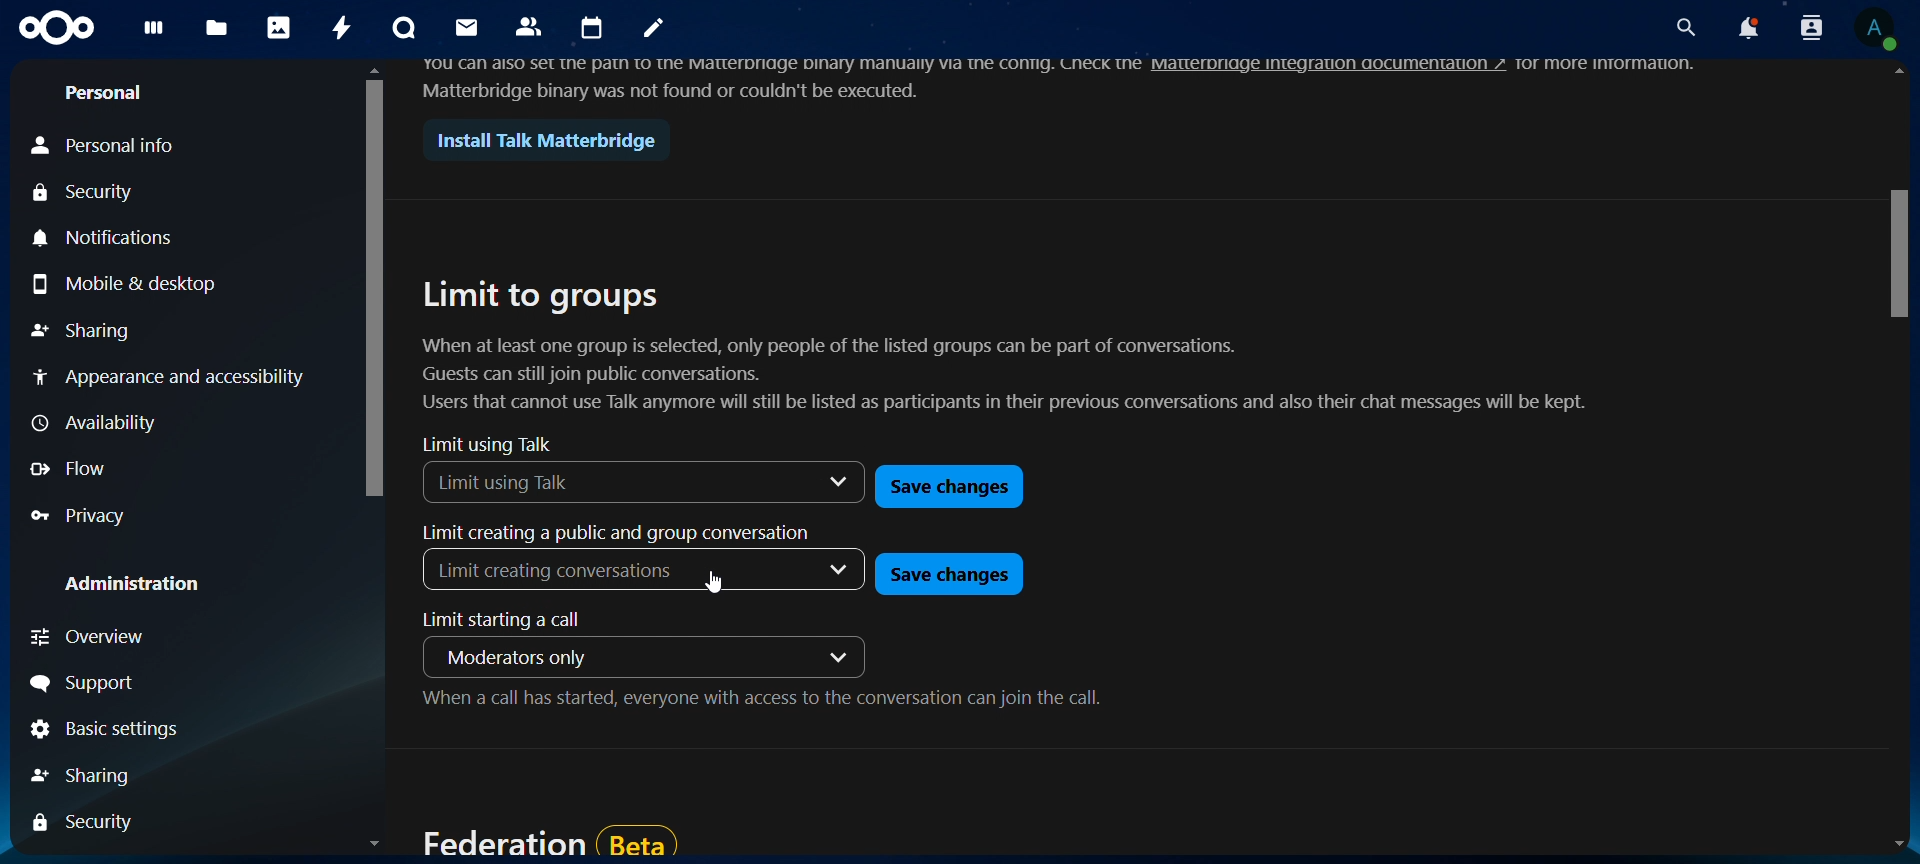  What do you see at coordinates (110, 141) in the screenshot?
I see `Personal info` at bounding box center [110, 141].